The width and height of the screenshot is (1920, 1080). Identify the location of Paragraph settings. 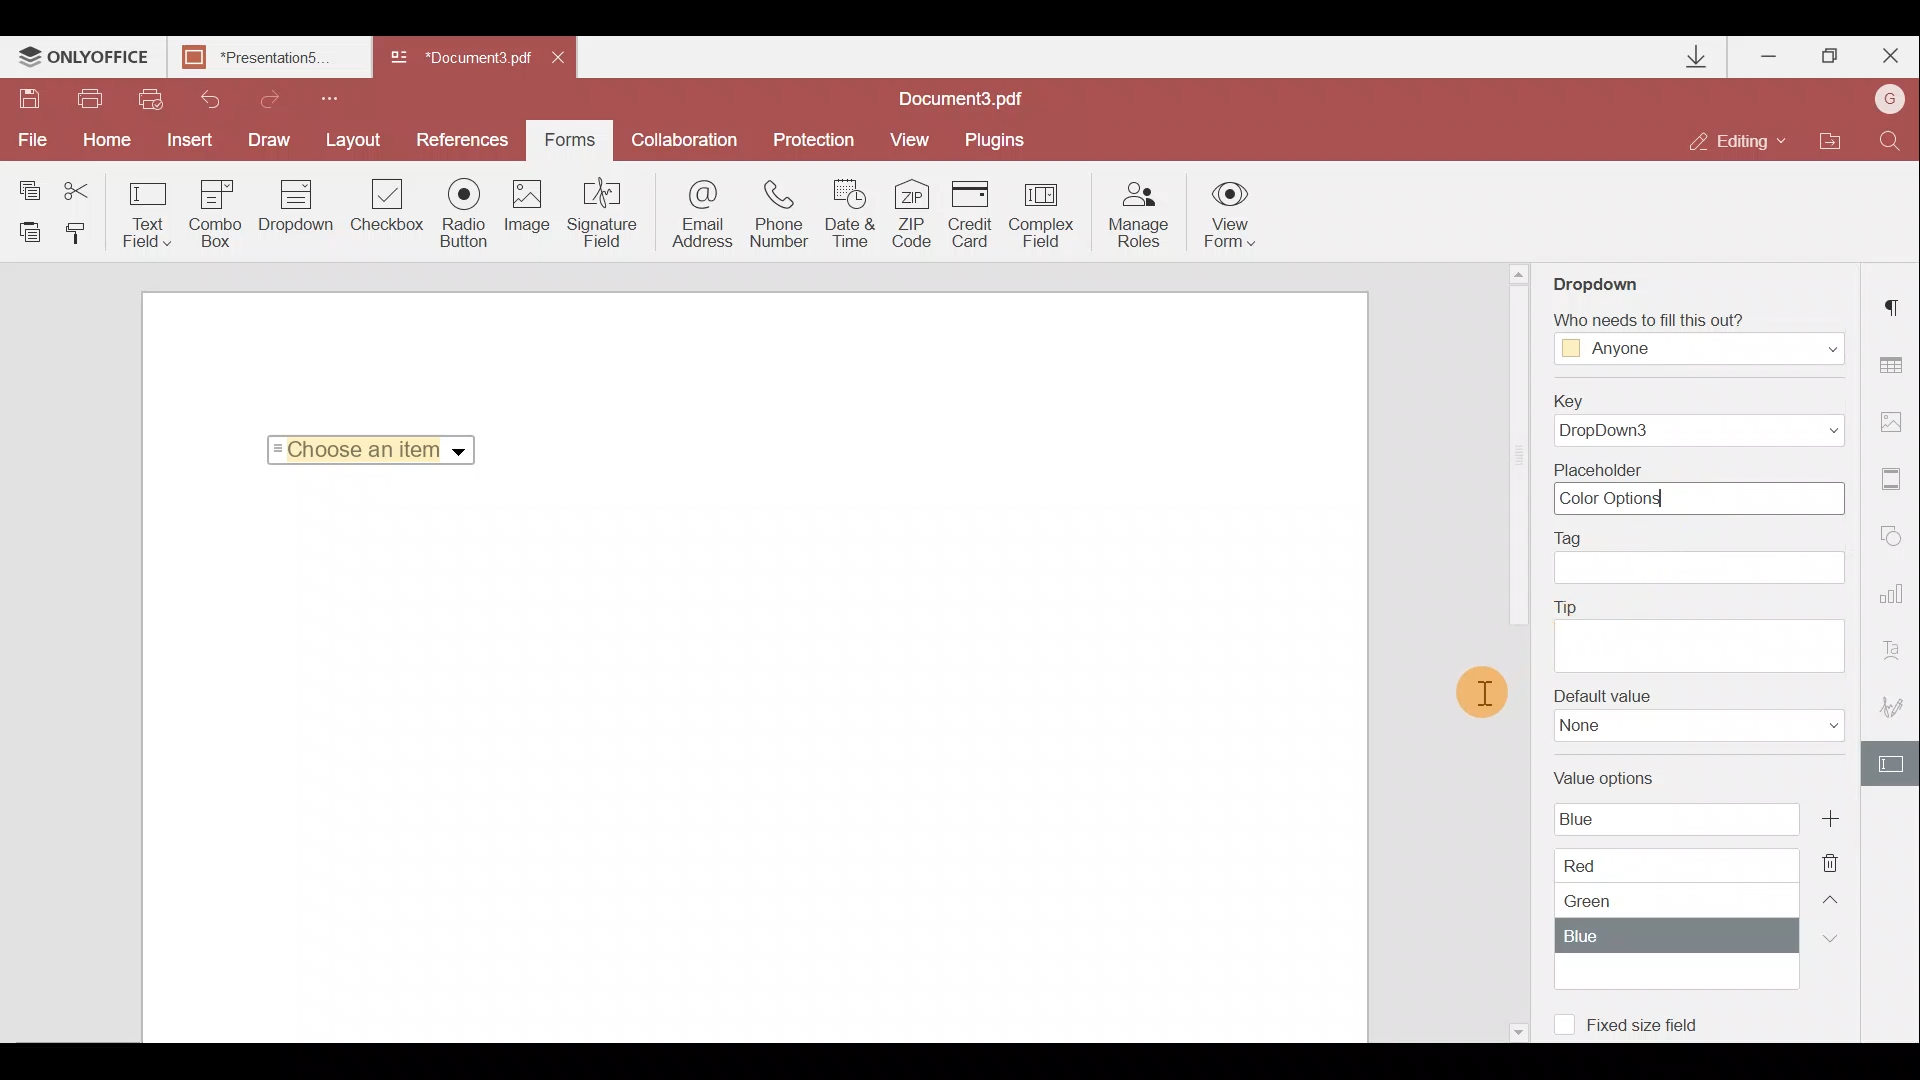
(1898, 305).